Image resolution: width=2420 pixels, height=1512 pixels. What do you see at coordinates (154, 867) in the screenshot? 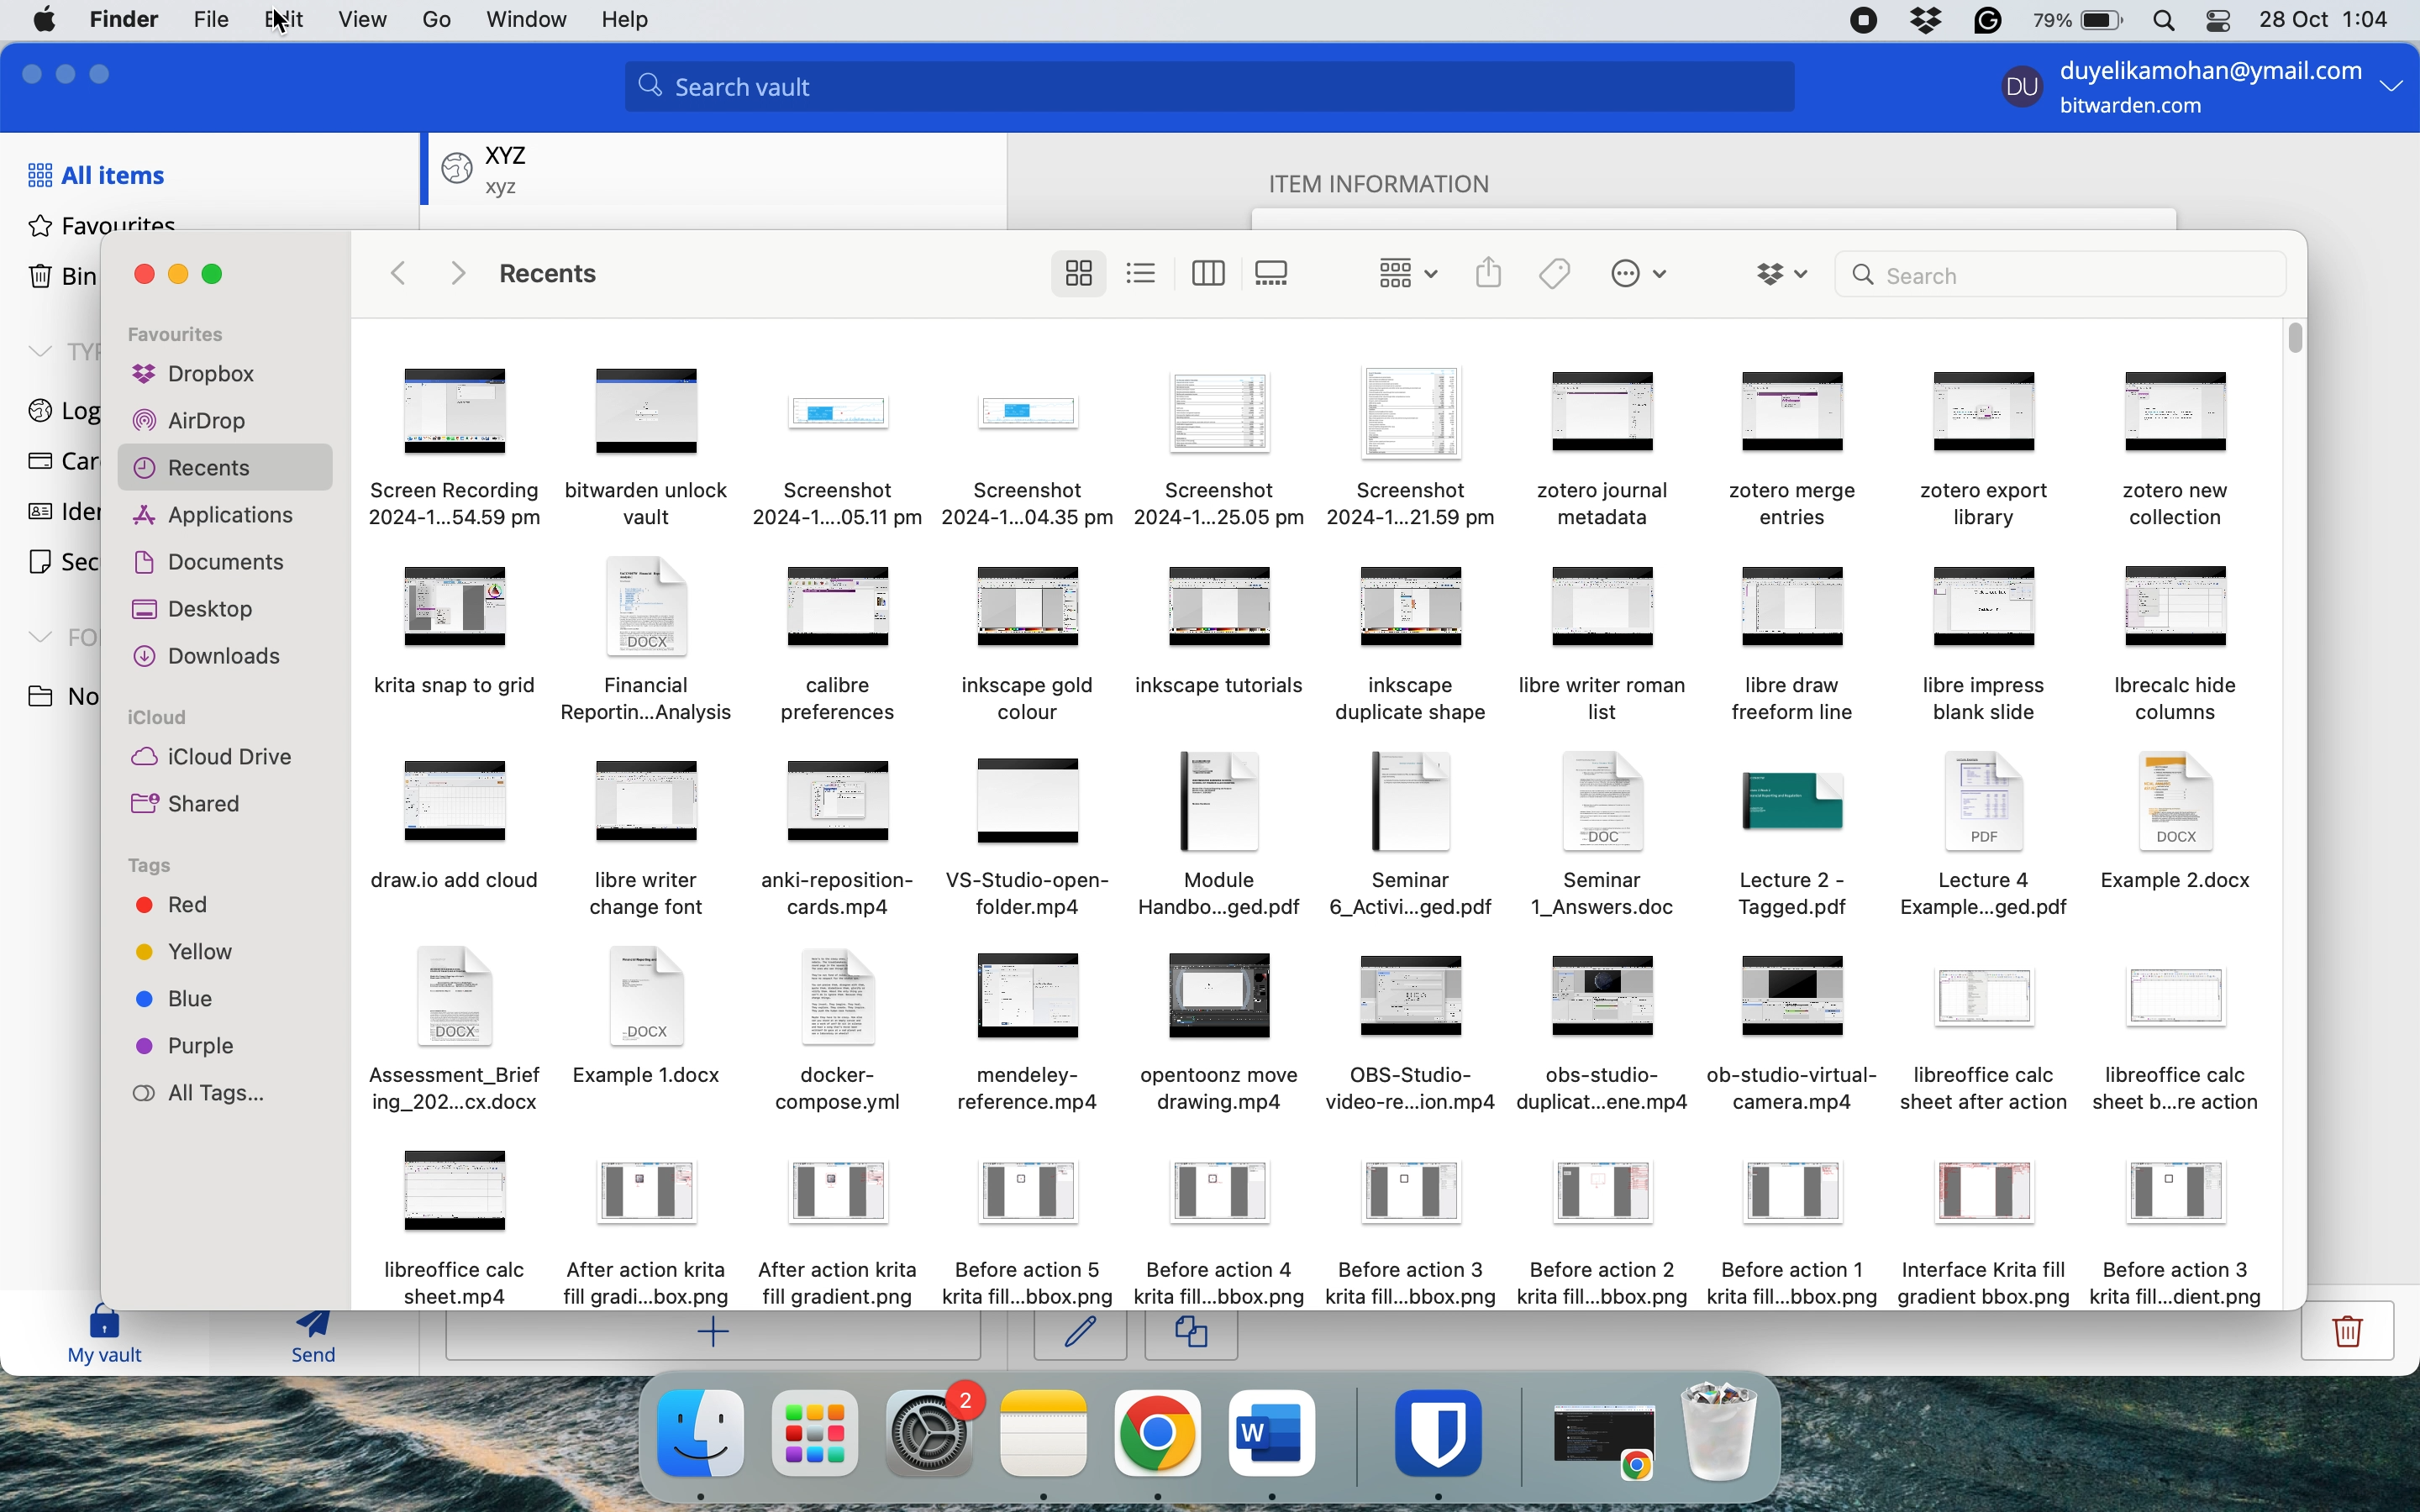
I see `tags` at bounding box center [154, 867].